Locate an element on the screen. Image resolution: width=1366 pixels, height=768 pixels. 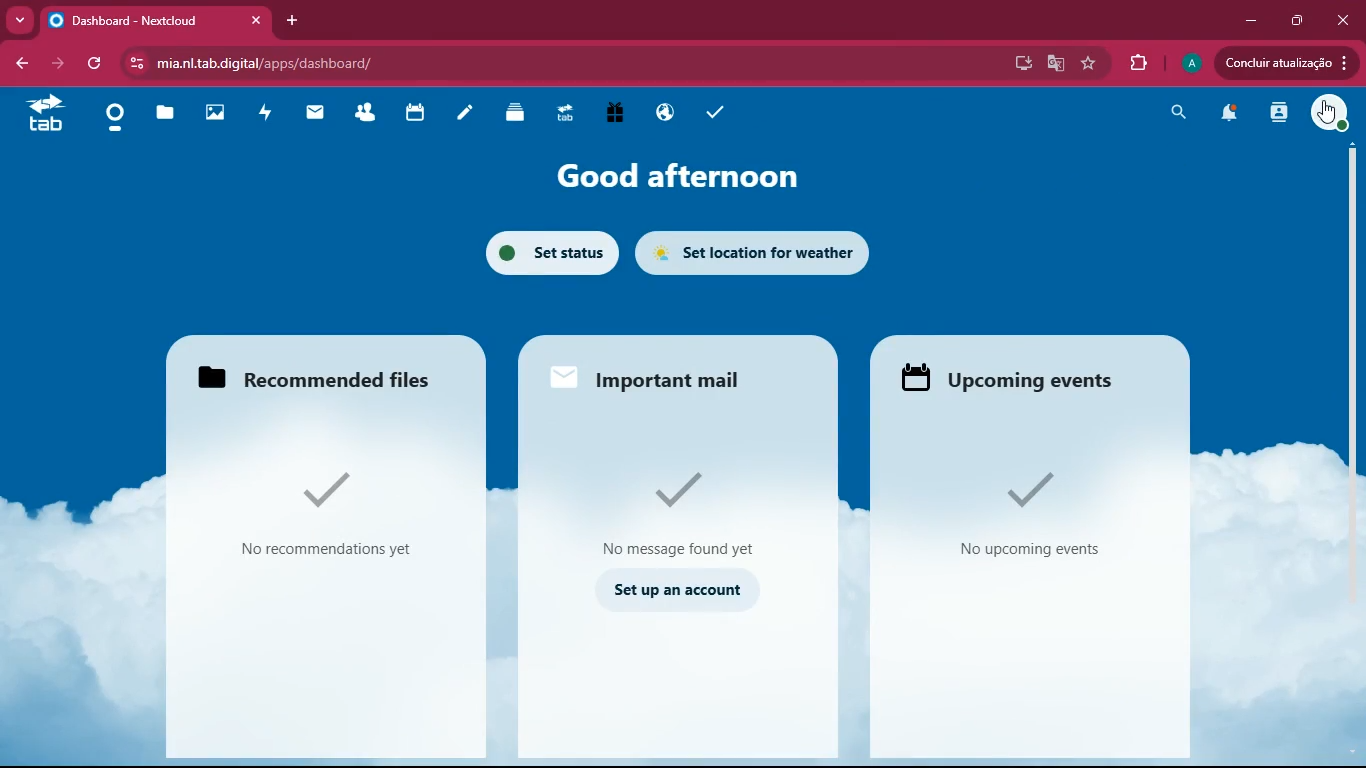
mia.nl.tab.aigital/apps/dashboard/ is located at coordinates (272, 65).